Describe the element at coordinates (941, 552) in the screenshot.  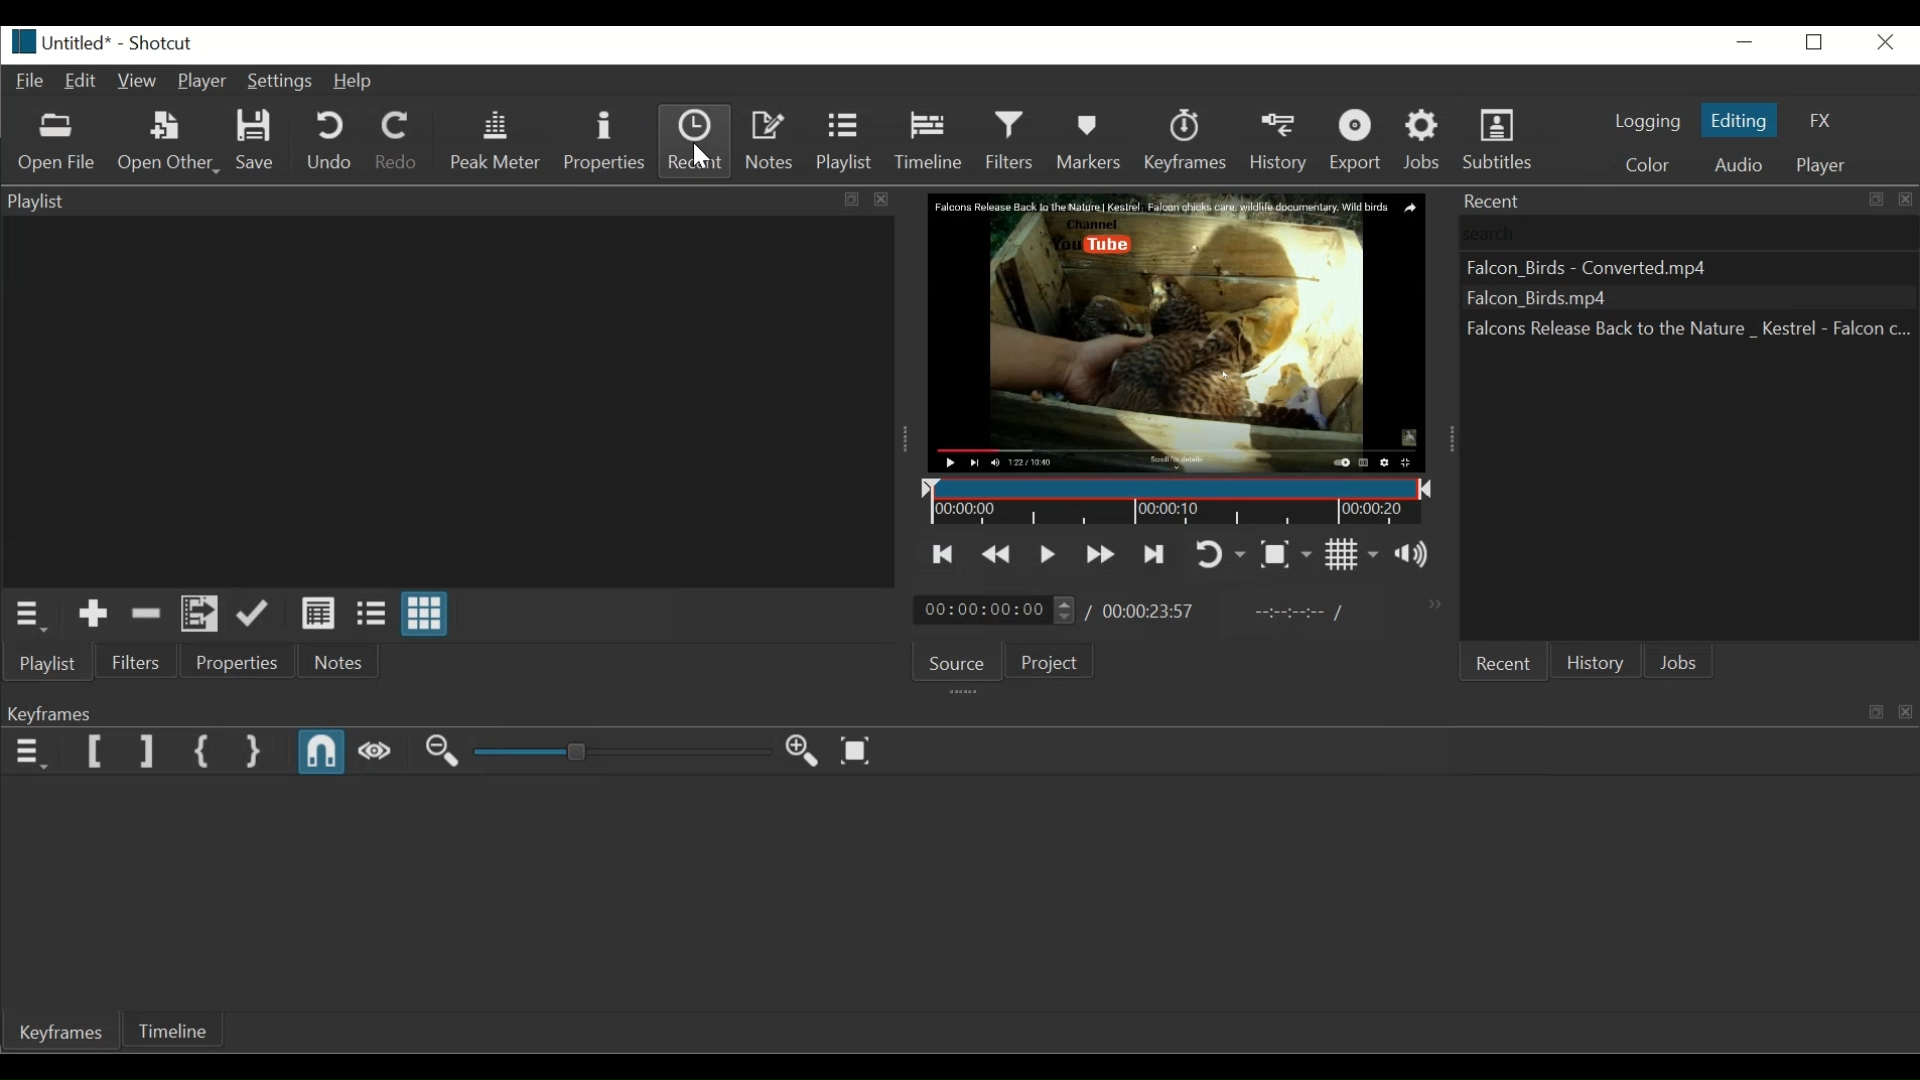
I see `Skip to the previous point` at that location.